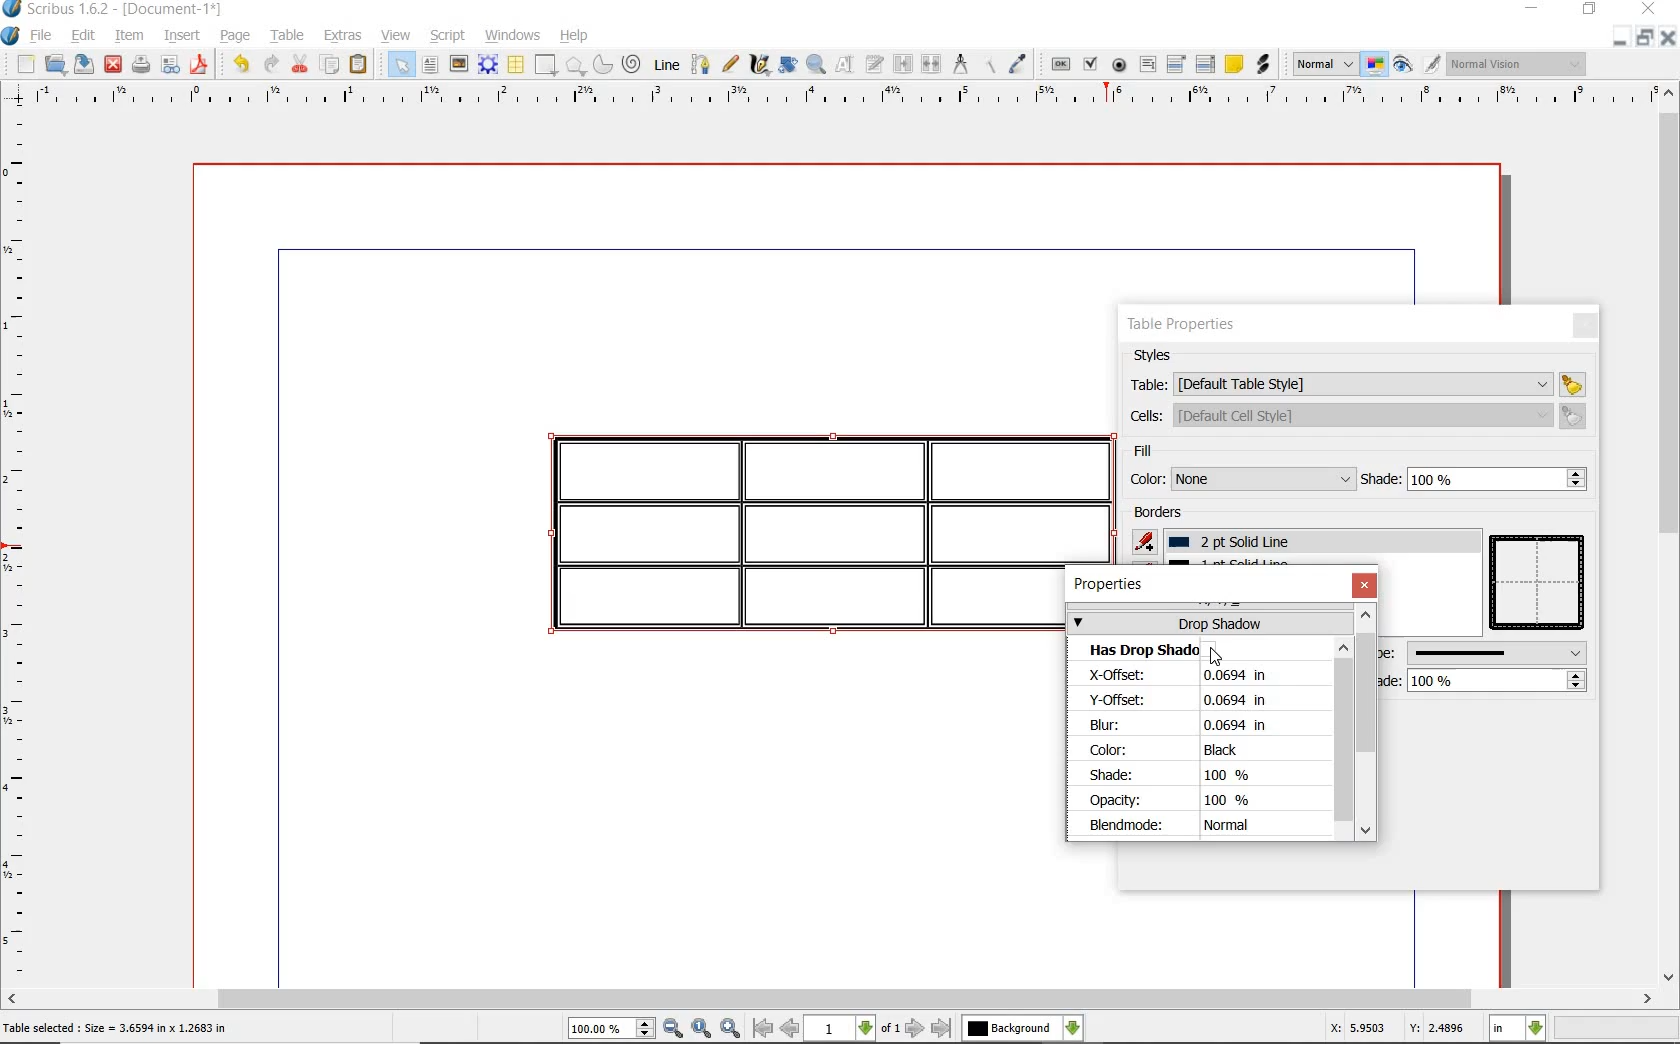 The height and width of the screenshot is (1044, 1680). What do you see at coordinates (287, 36) in the screenshot?
I see `table` at bounding box center [287, 36].